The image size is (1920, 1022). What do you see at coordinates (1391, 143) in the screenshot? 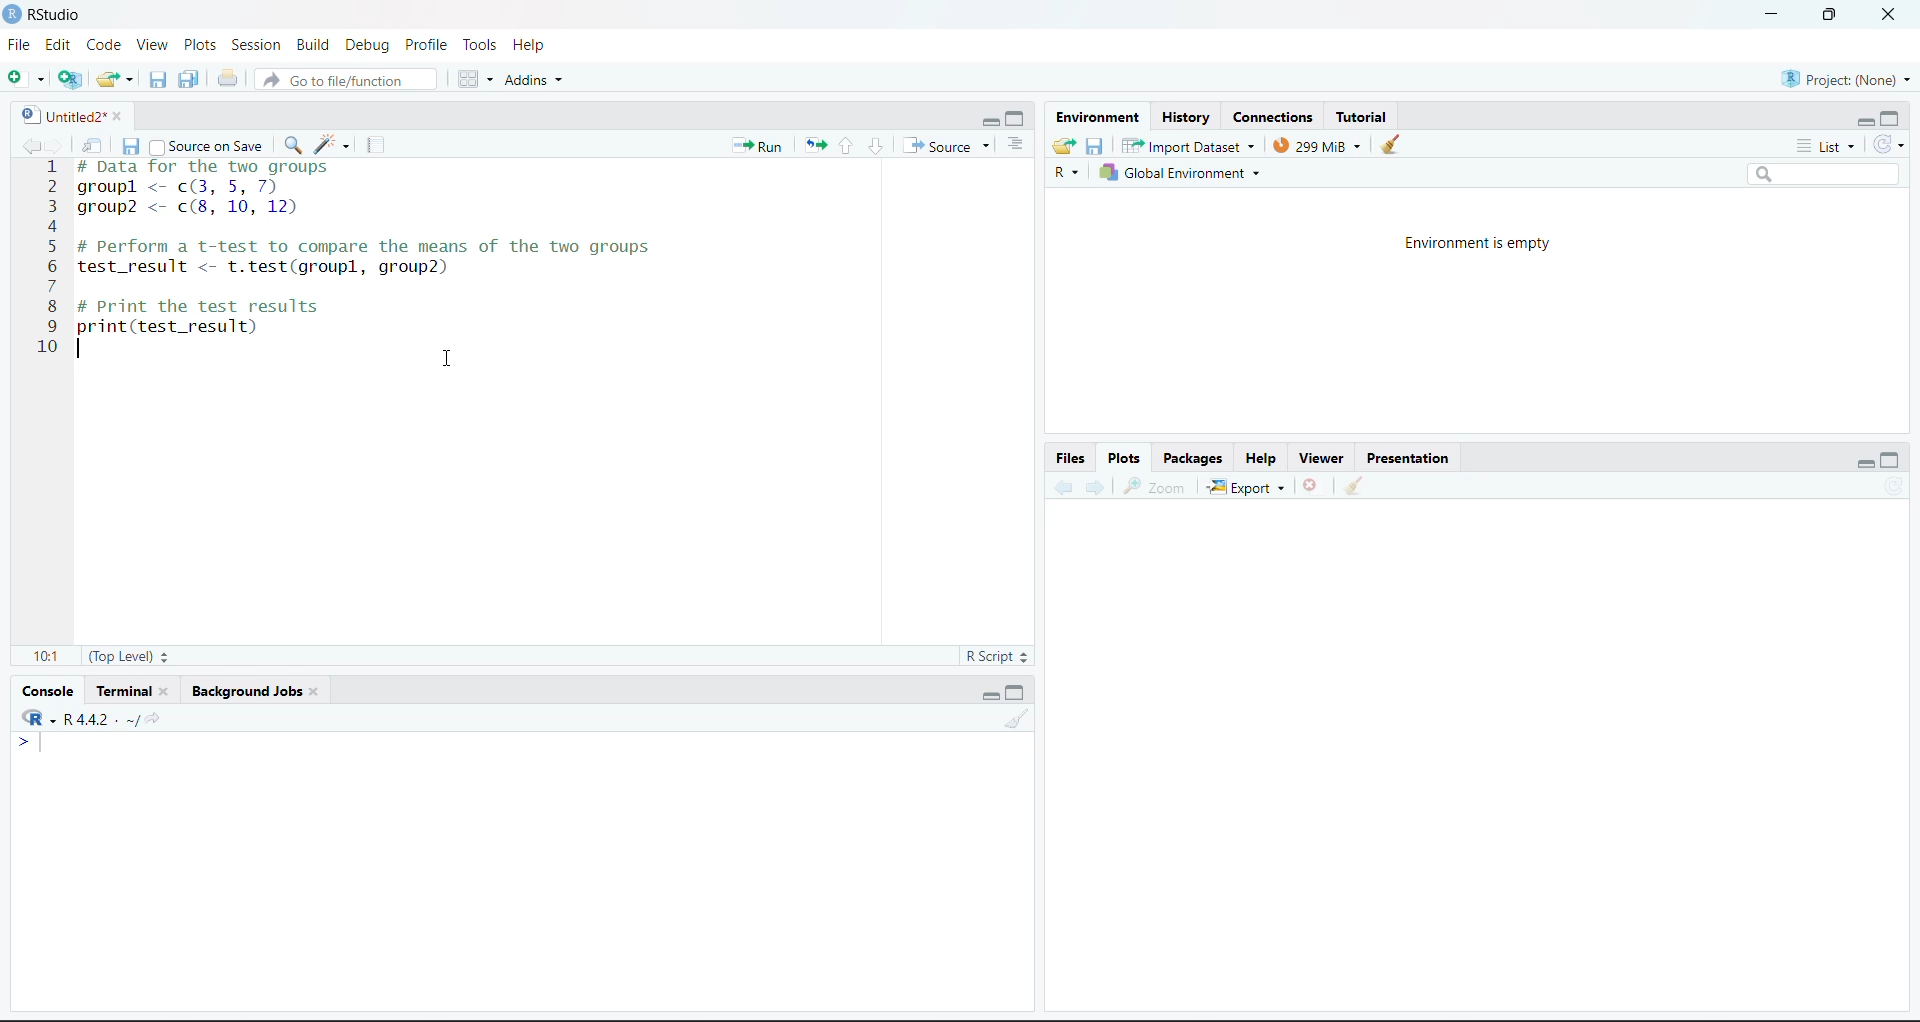
I see `clear objects from the workspace` at bounding box center [1391, 143].